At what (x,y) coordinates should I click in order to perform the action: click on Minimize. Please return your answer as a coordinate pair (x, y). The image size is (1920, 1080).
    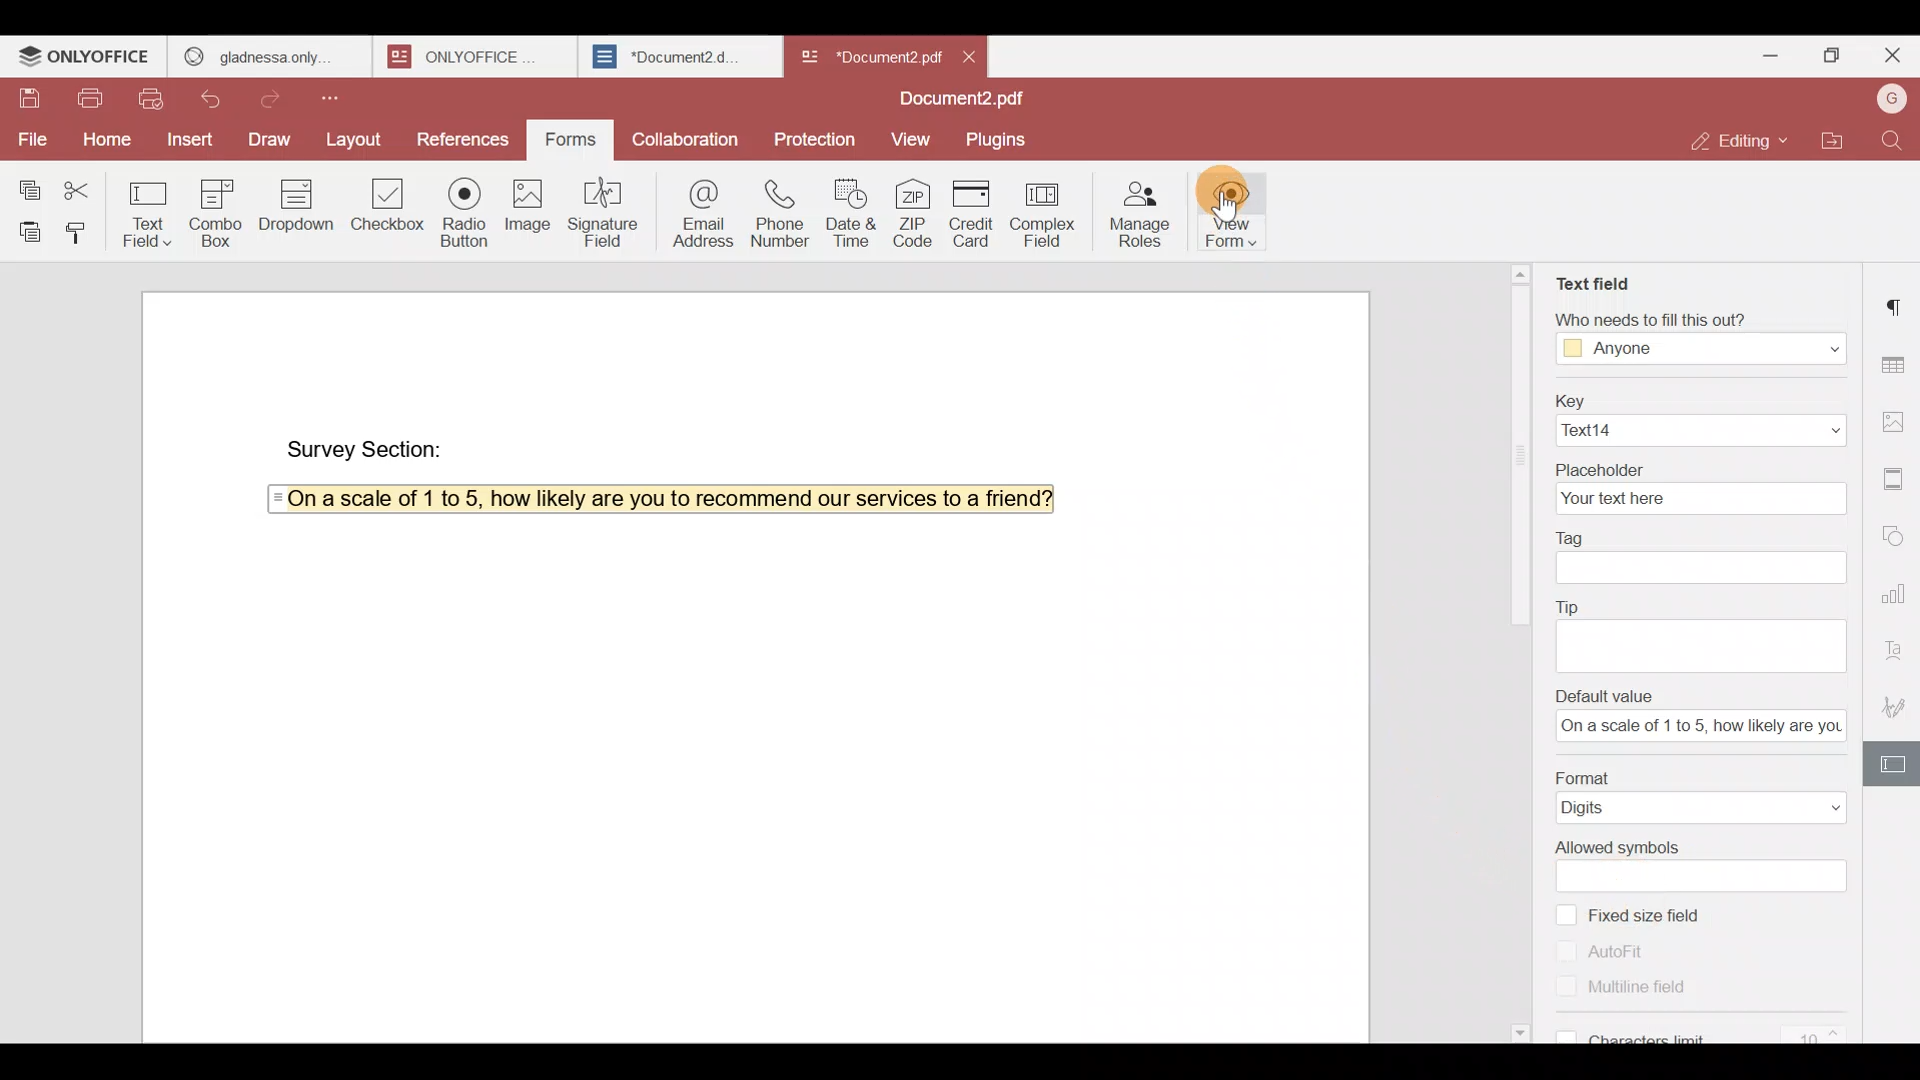
    Looking at the image, I should click on (1777, 56).